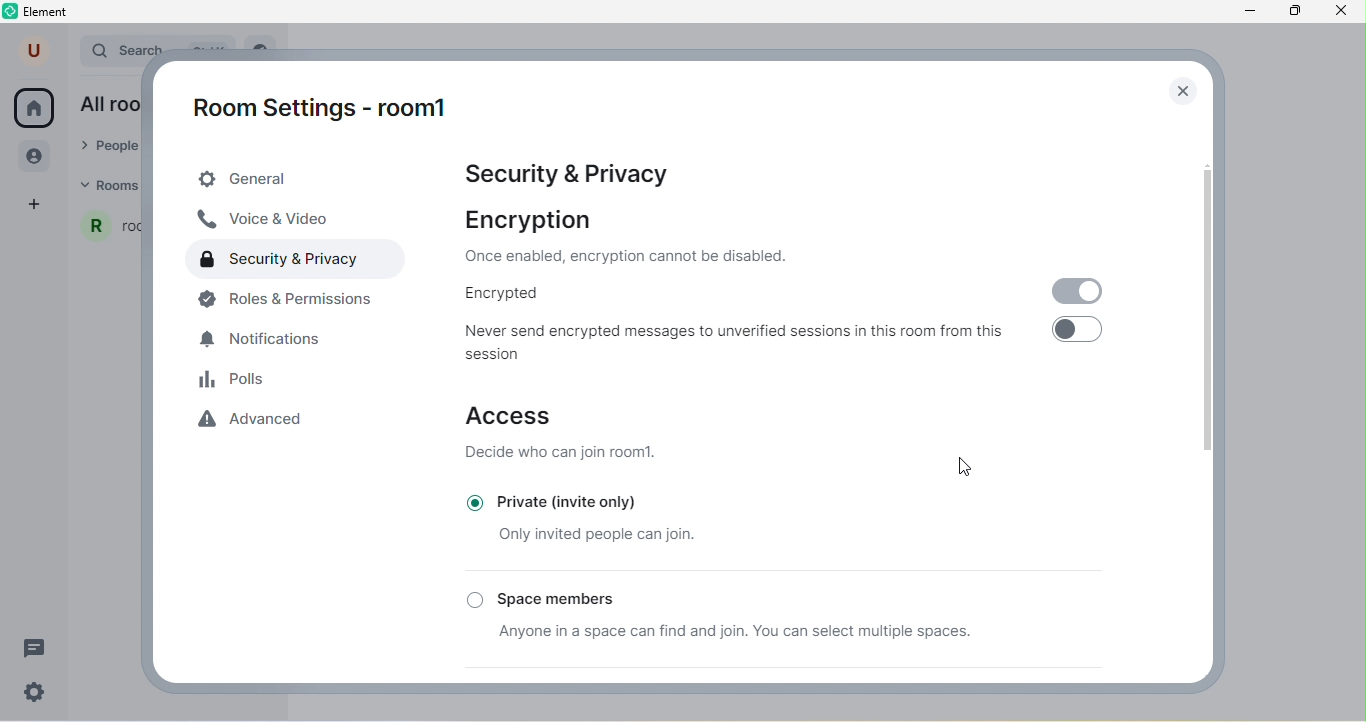 Image resolution: width=1366 pixels, height=722 pixels. What do you see at coordinates (36, 205) in the screenshot?
I see `add space` at bounding box center [36, 205].